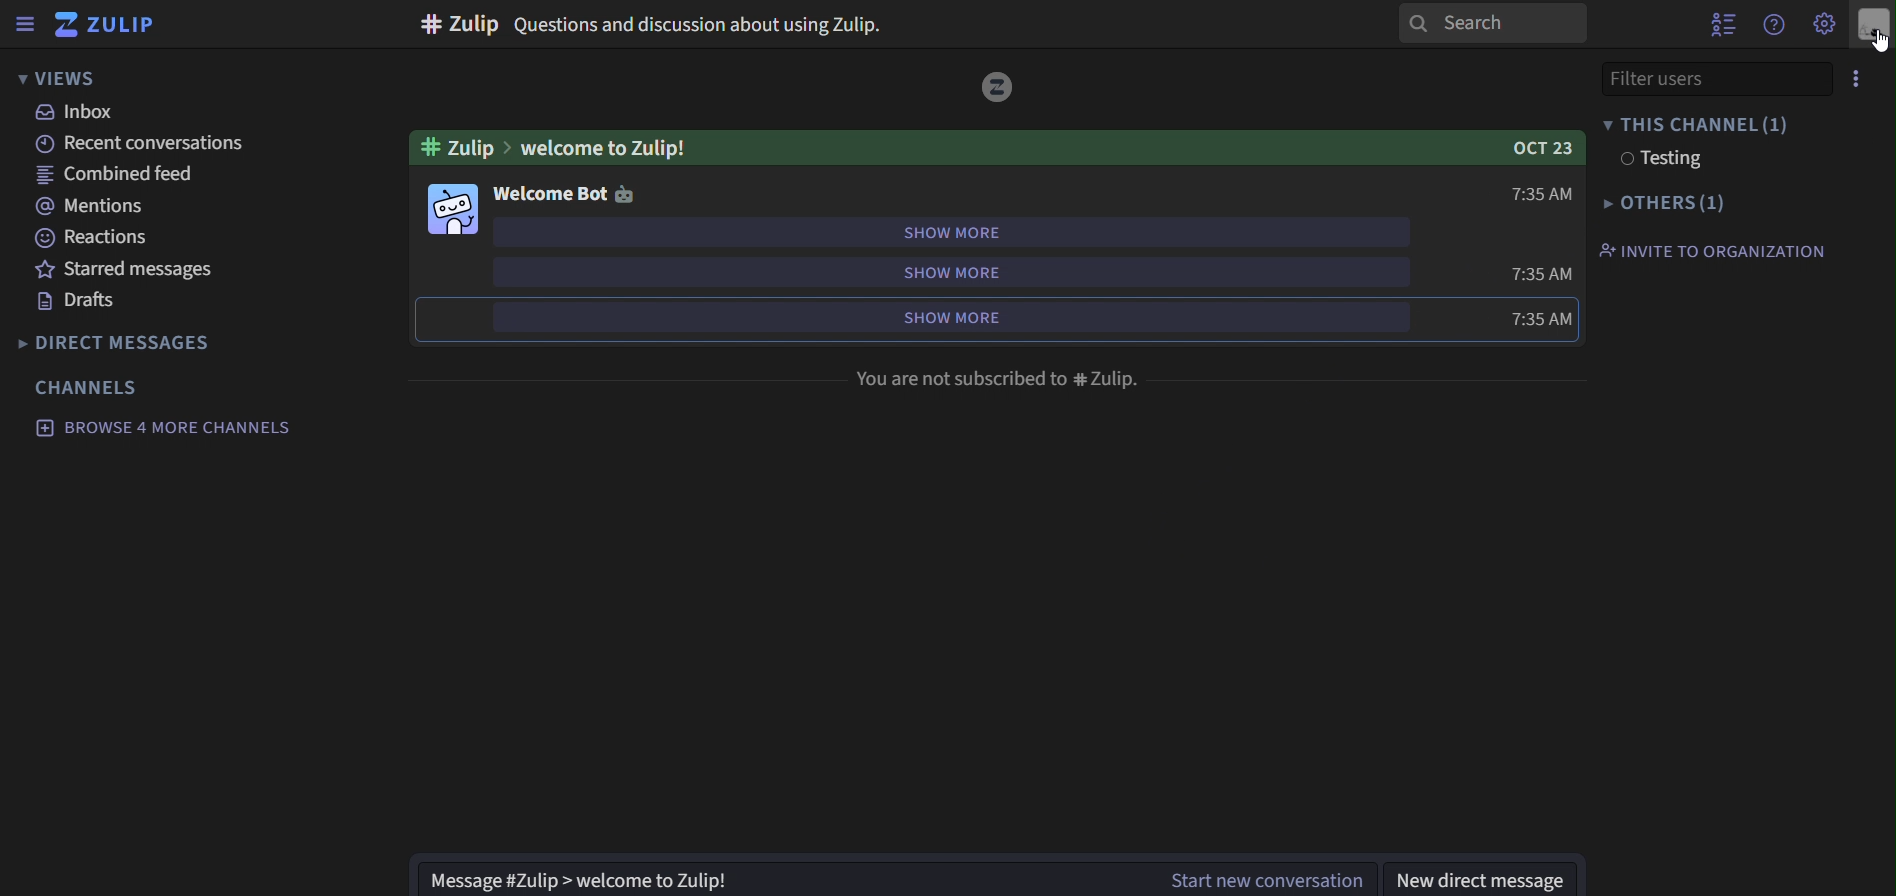 Image resolution: width=1896 pixels, height=896 pixels. I want to click on #Zulip Questions and discussion about using Zulip, so click(653, 24).